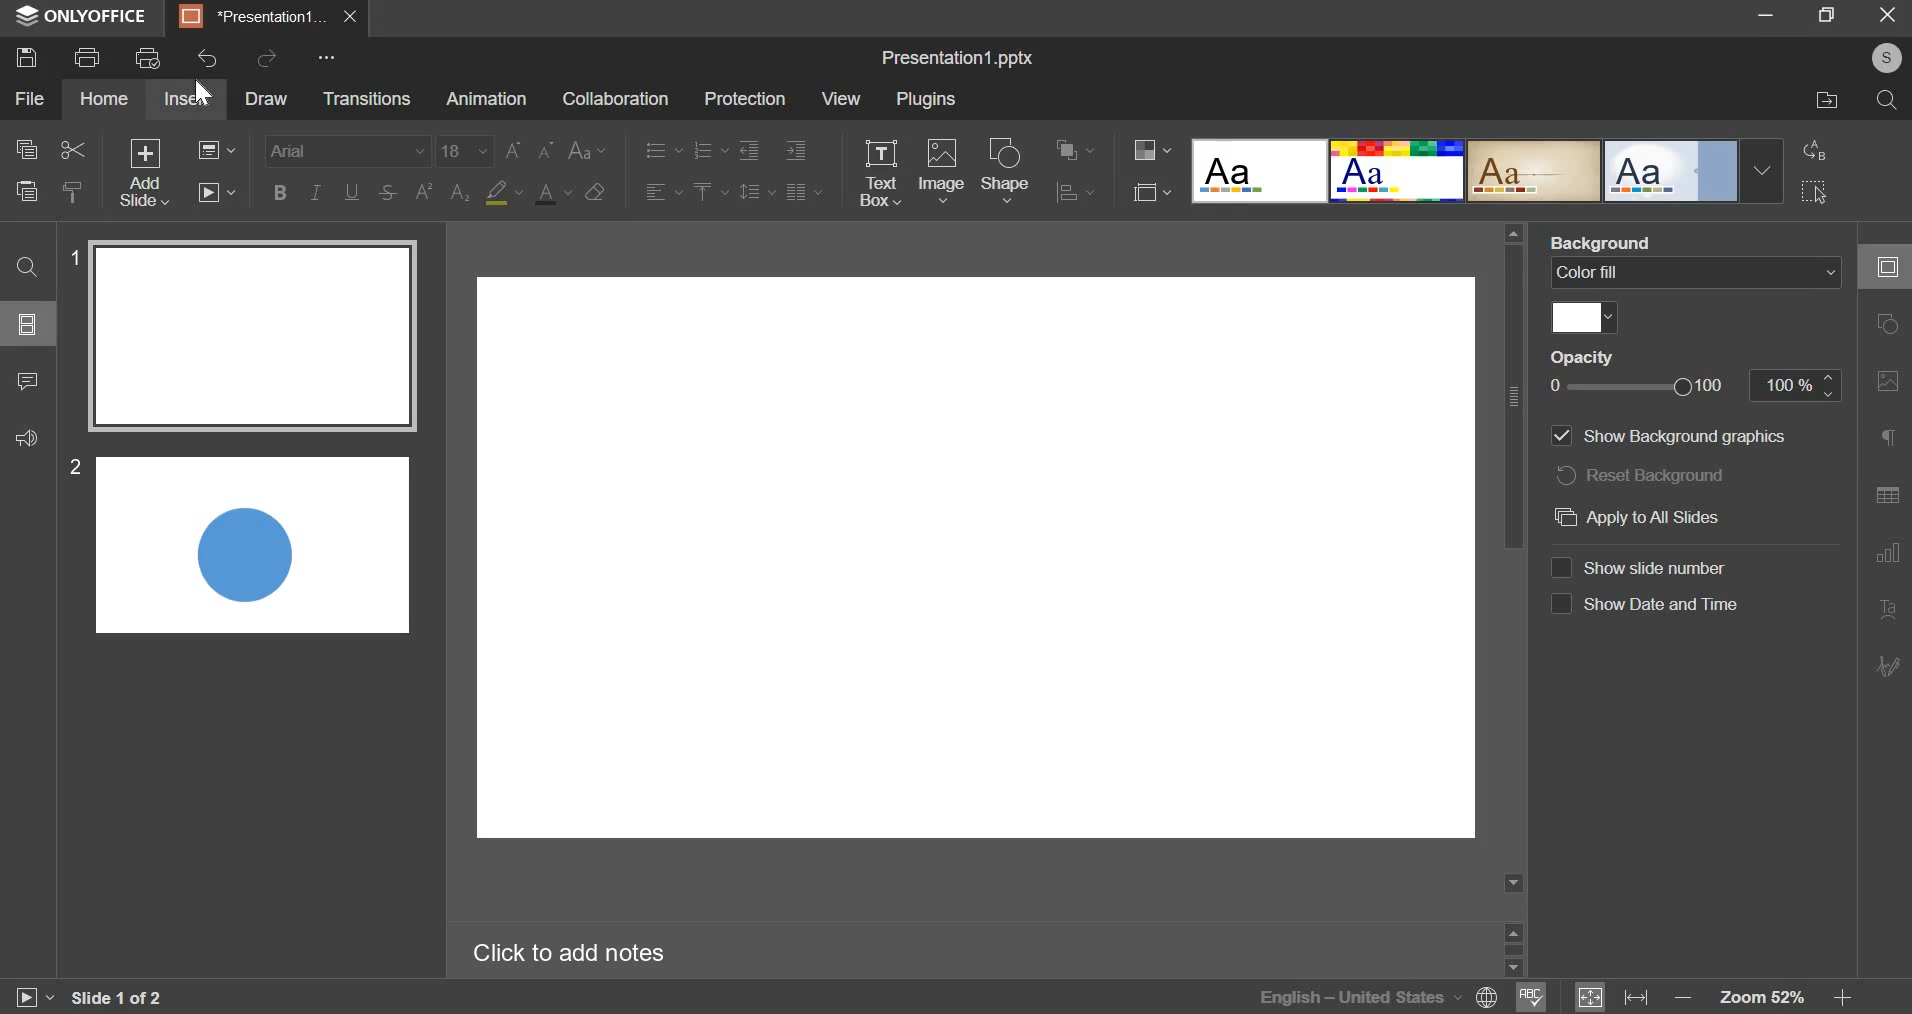 This screenshot has width=1912, height=1014. I want to click on show background graphics, so click(1662, 437).